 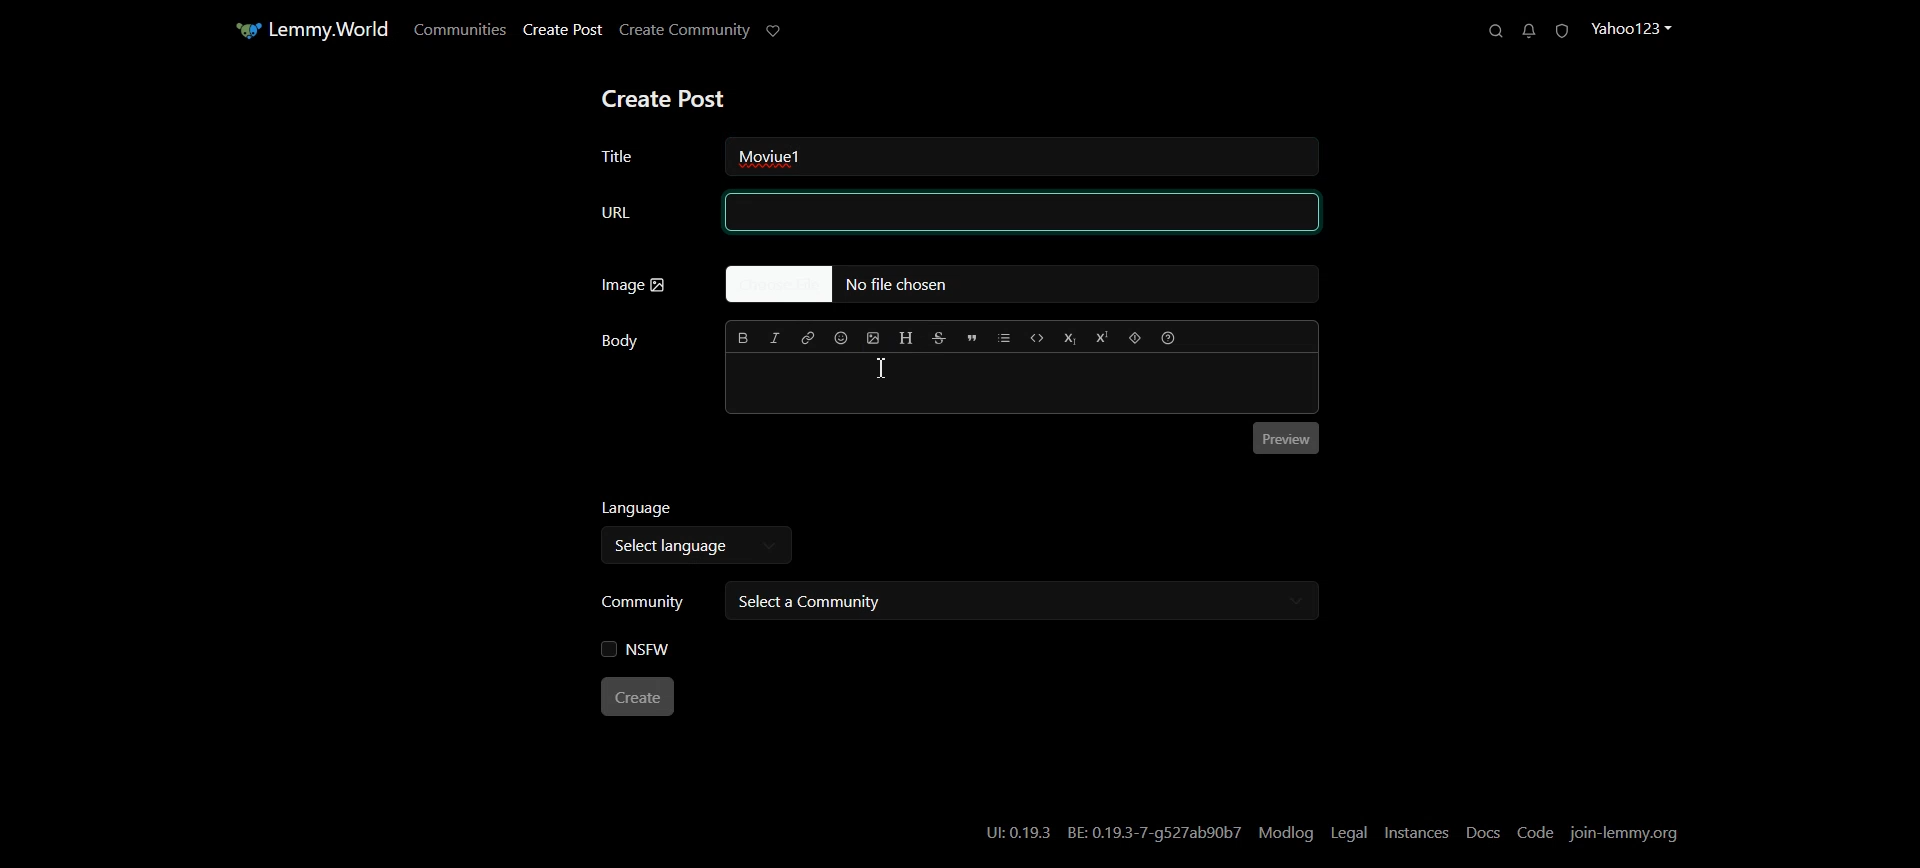 What do you see at coordinates (686, 31) in the screenshot?
I see `Create Community` at bounding box center [686, 31].